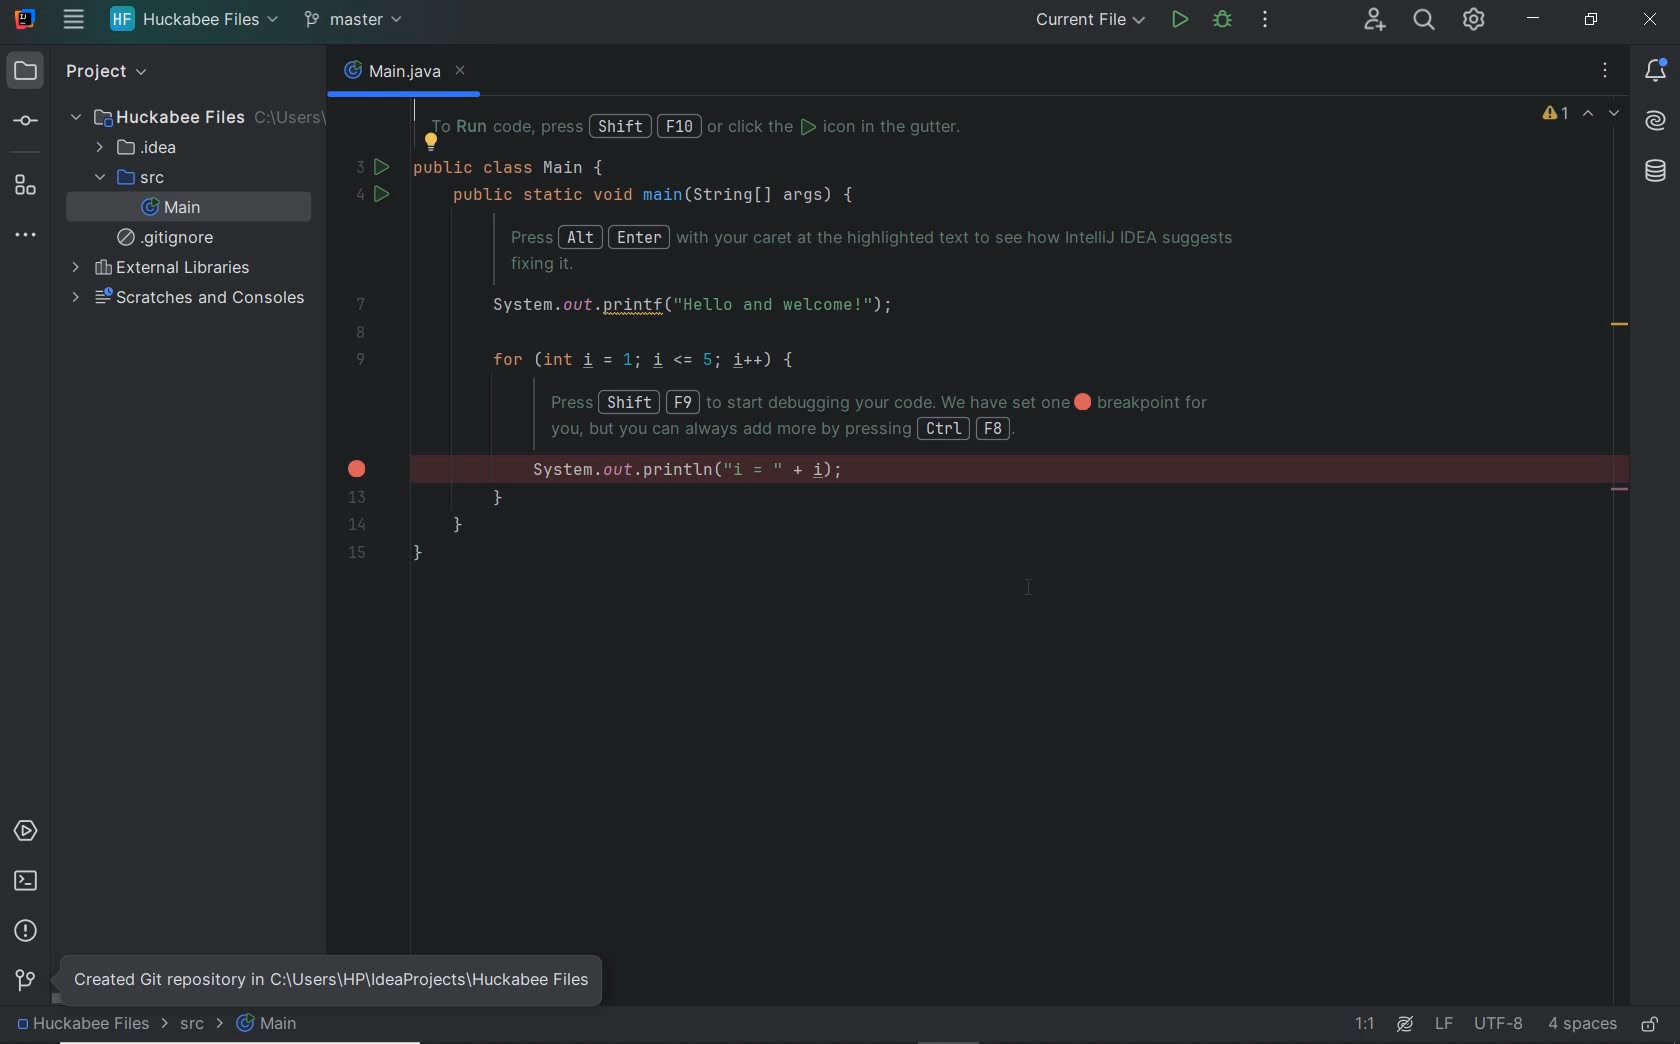  I want to click on more tool windows, so click(27, 234).